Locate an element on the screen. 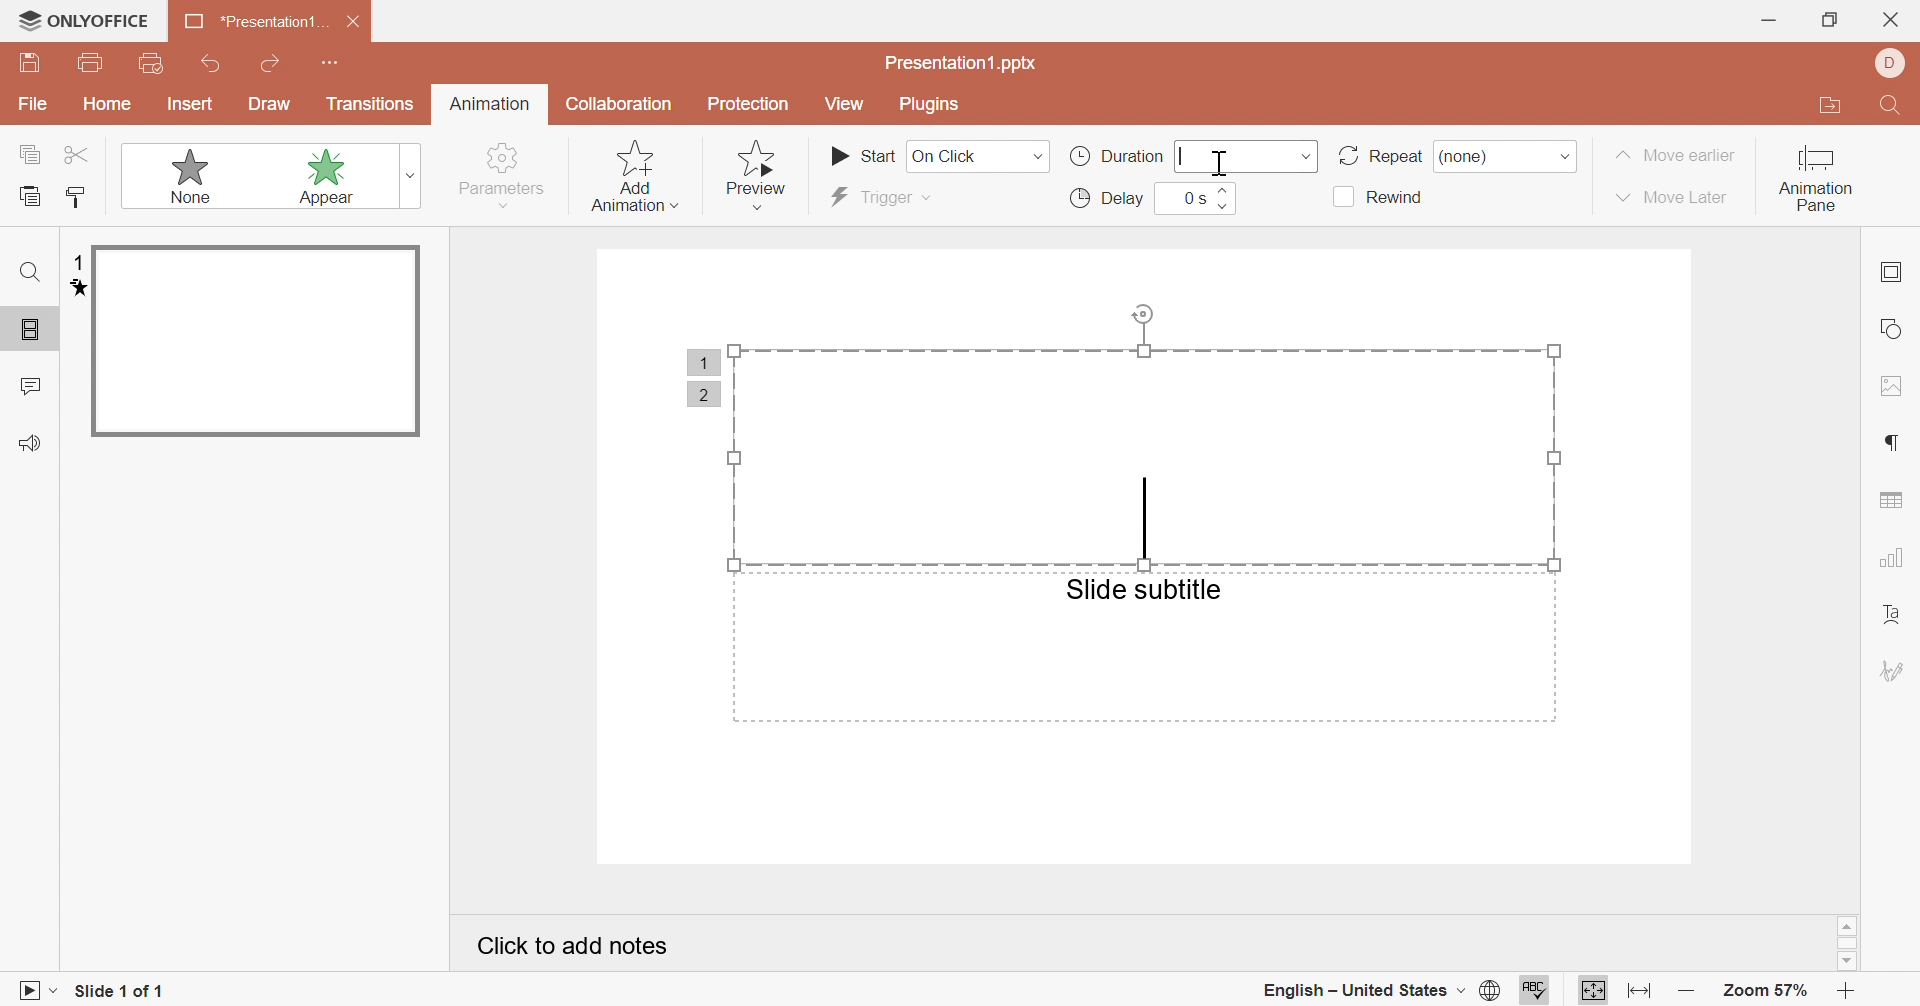 The width and height of the screenshot is (1920, 1006). 2 is located at coordinates (706, 397).